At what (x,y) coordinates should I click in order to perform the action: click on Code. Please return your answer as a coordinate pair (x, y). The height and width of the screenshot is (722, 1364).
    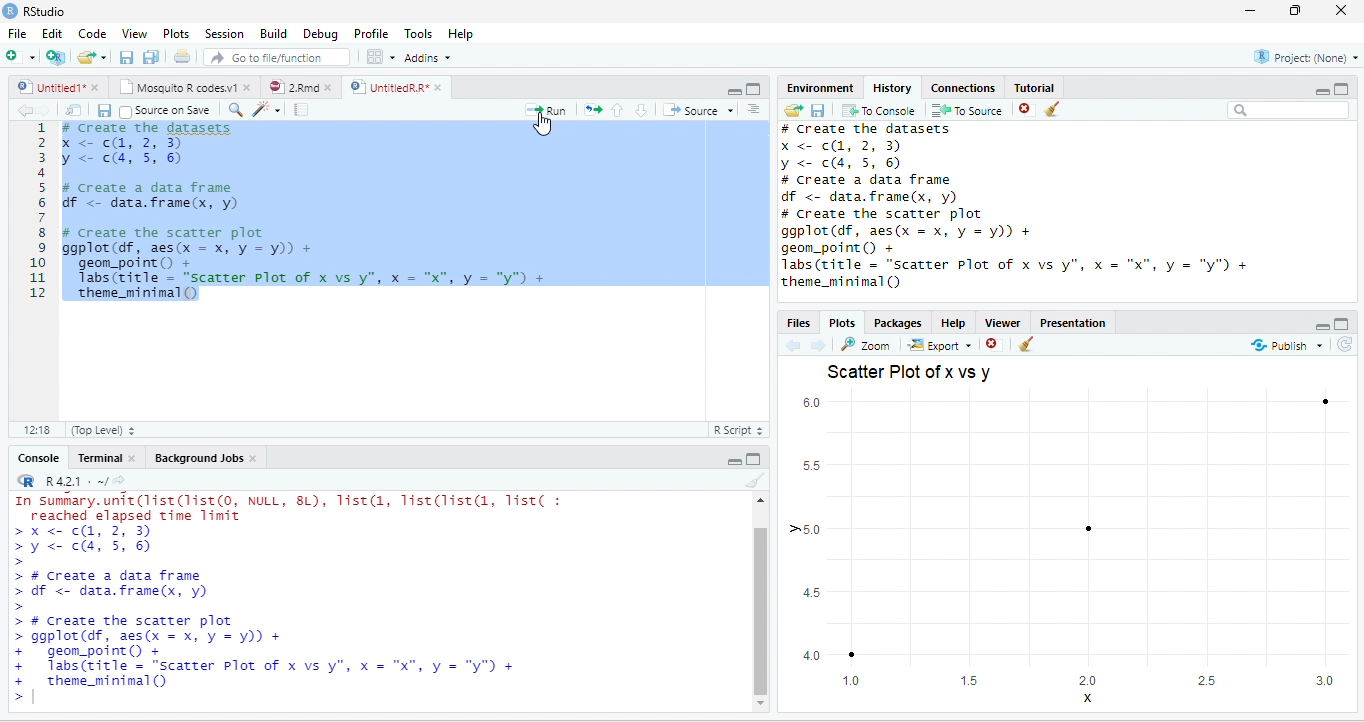
    Looking at the image, I should click on (91, 33).